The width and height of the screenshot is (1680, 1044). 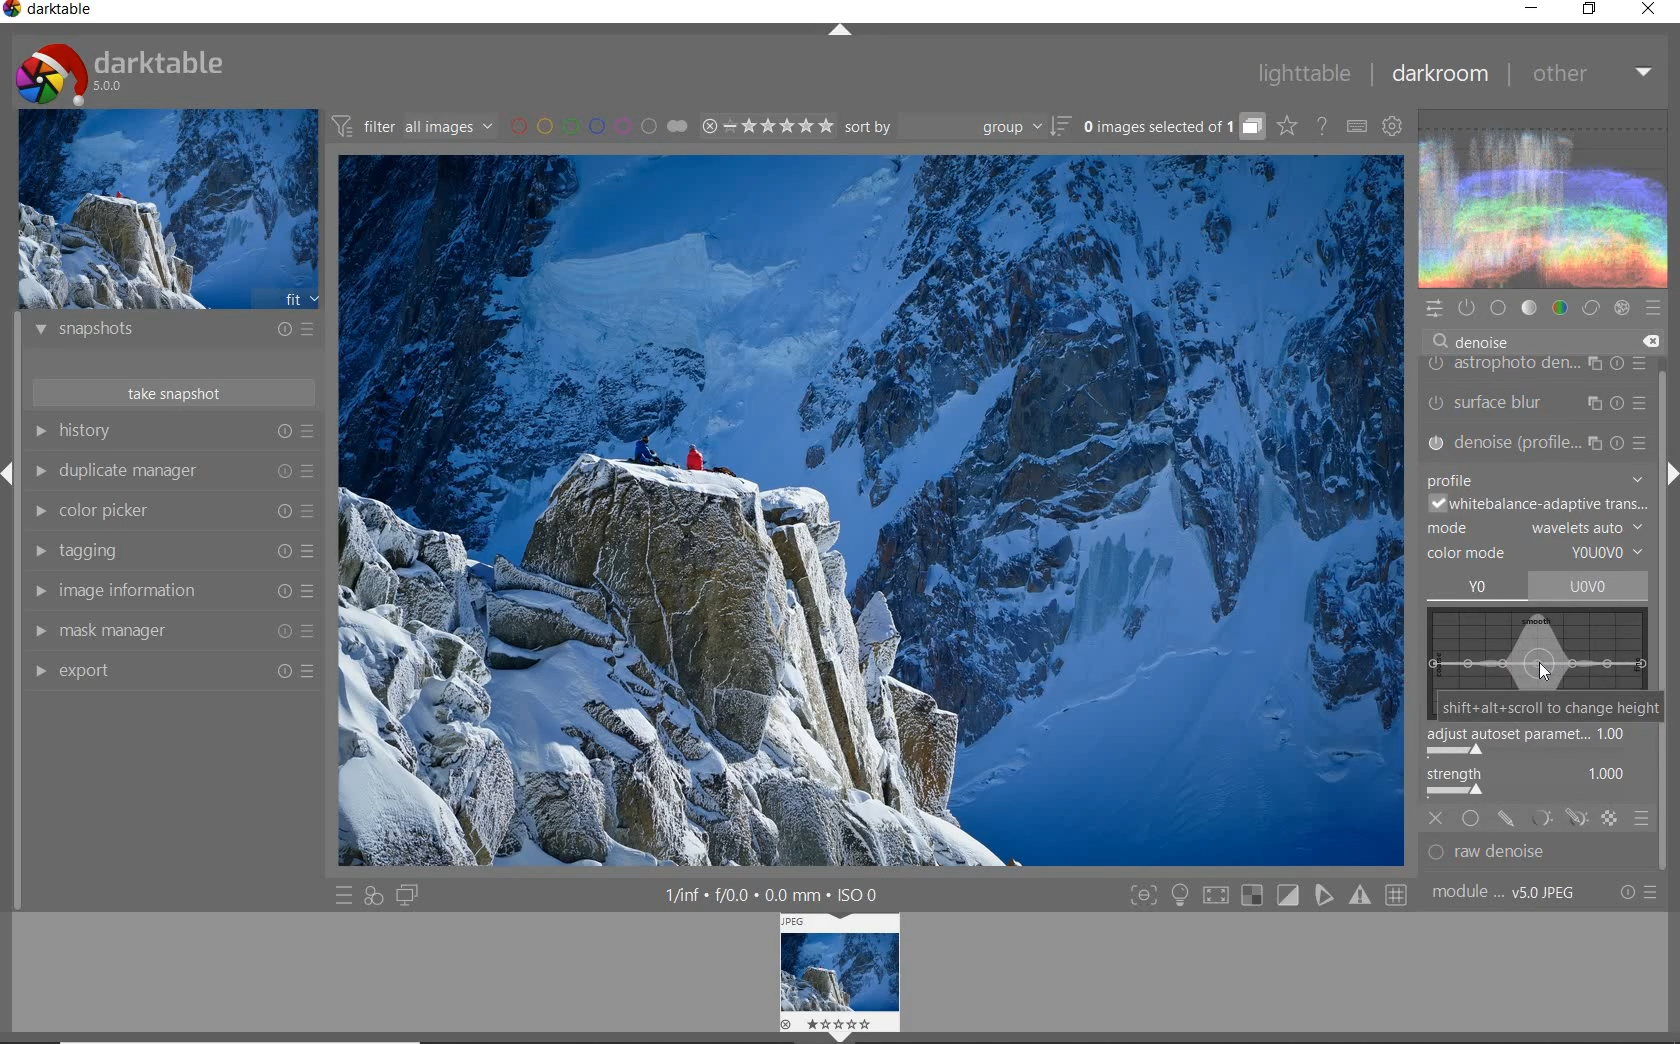 I want to click on show global preferences, so click(x=1393, y=125).